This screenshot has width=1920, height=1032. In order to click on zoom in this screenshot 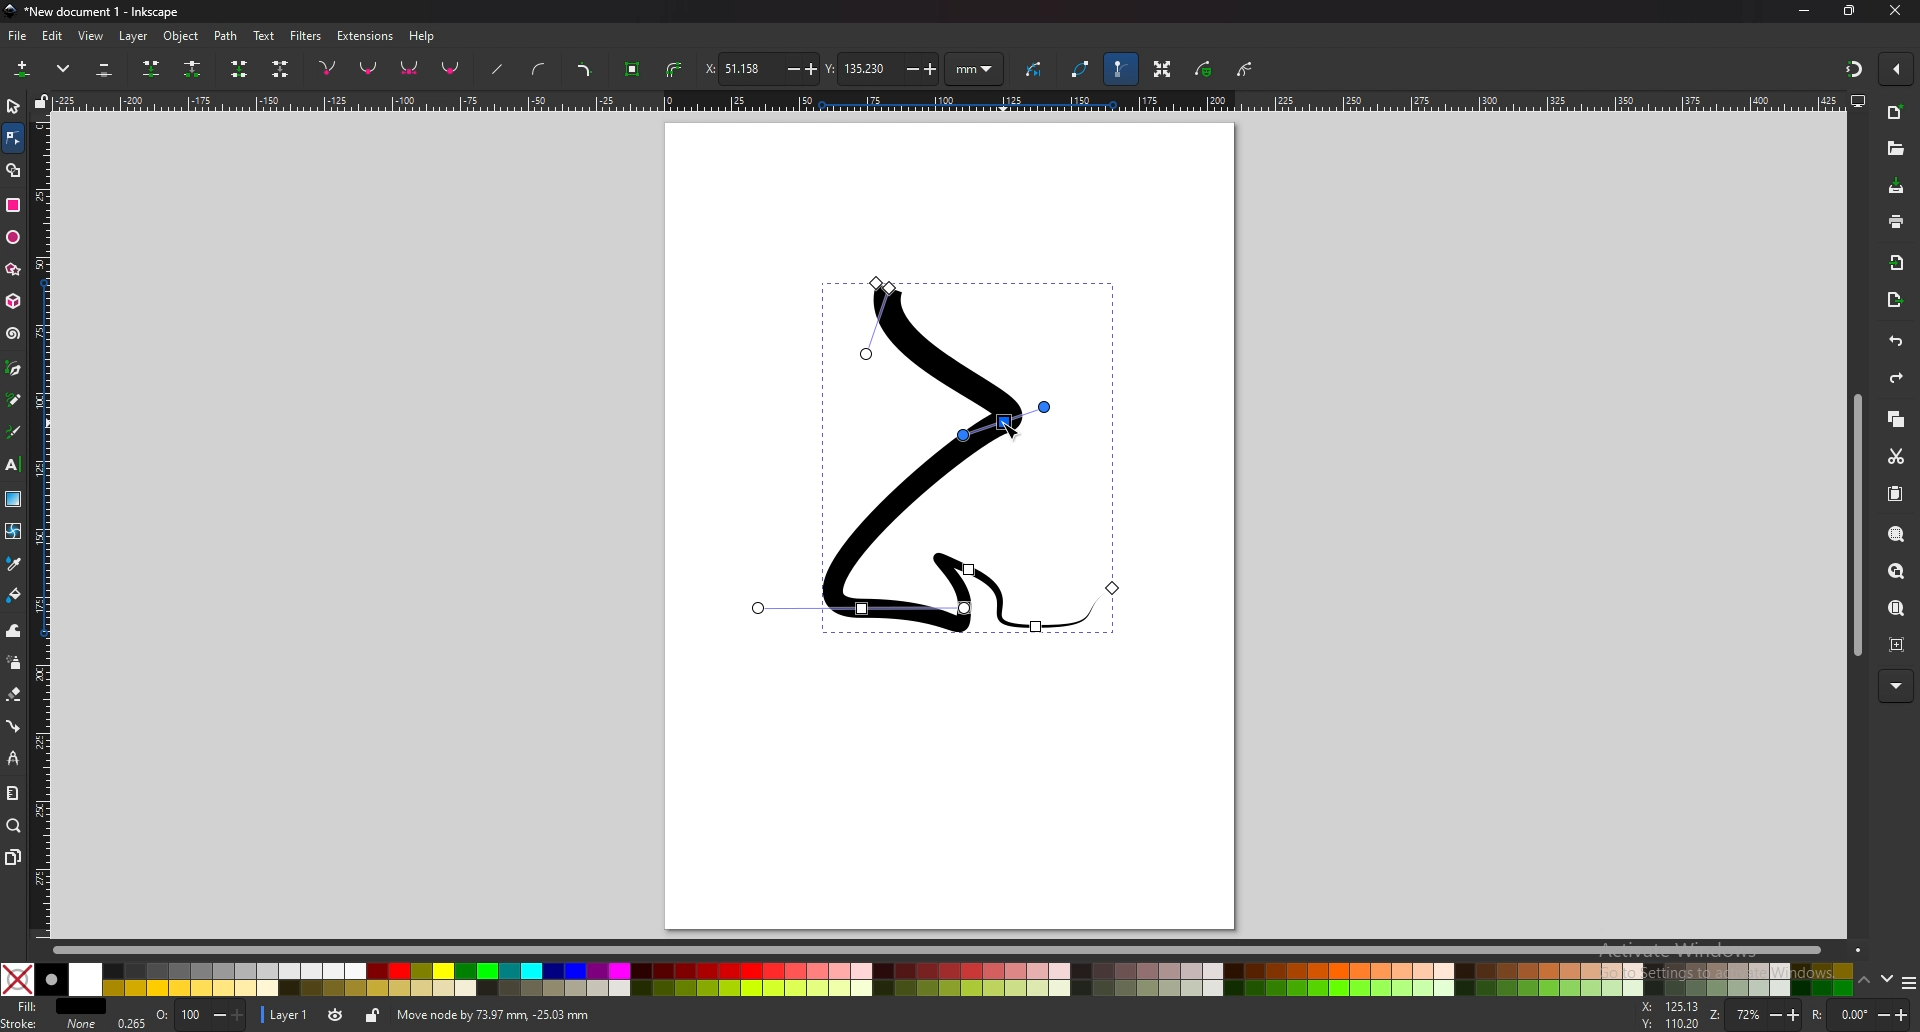, I will do `click(1767, 1017)`.